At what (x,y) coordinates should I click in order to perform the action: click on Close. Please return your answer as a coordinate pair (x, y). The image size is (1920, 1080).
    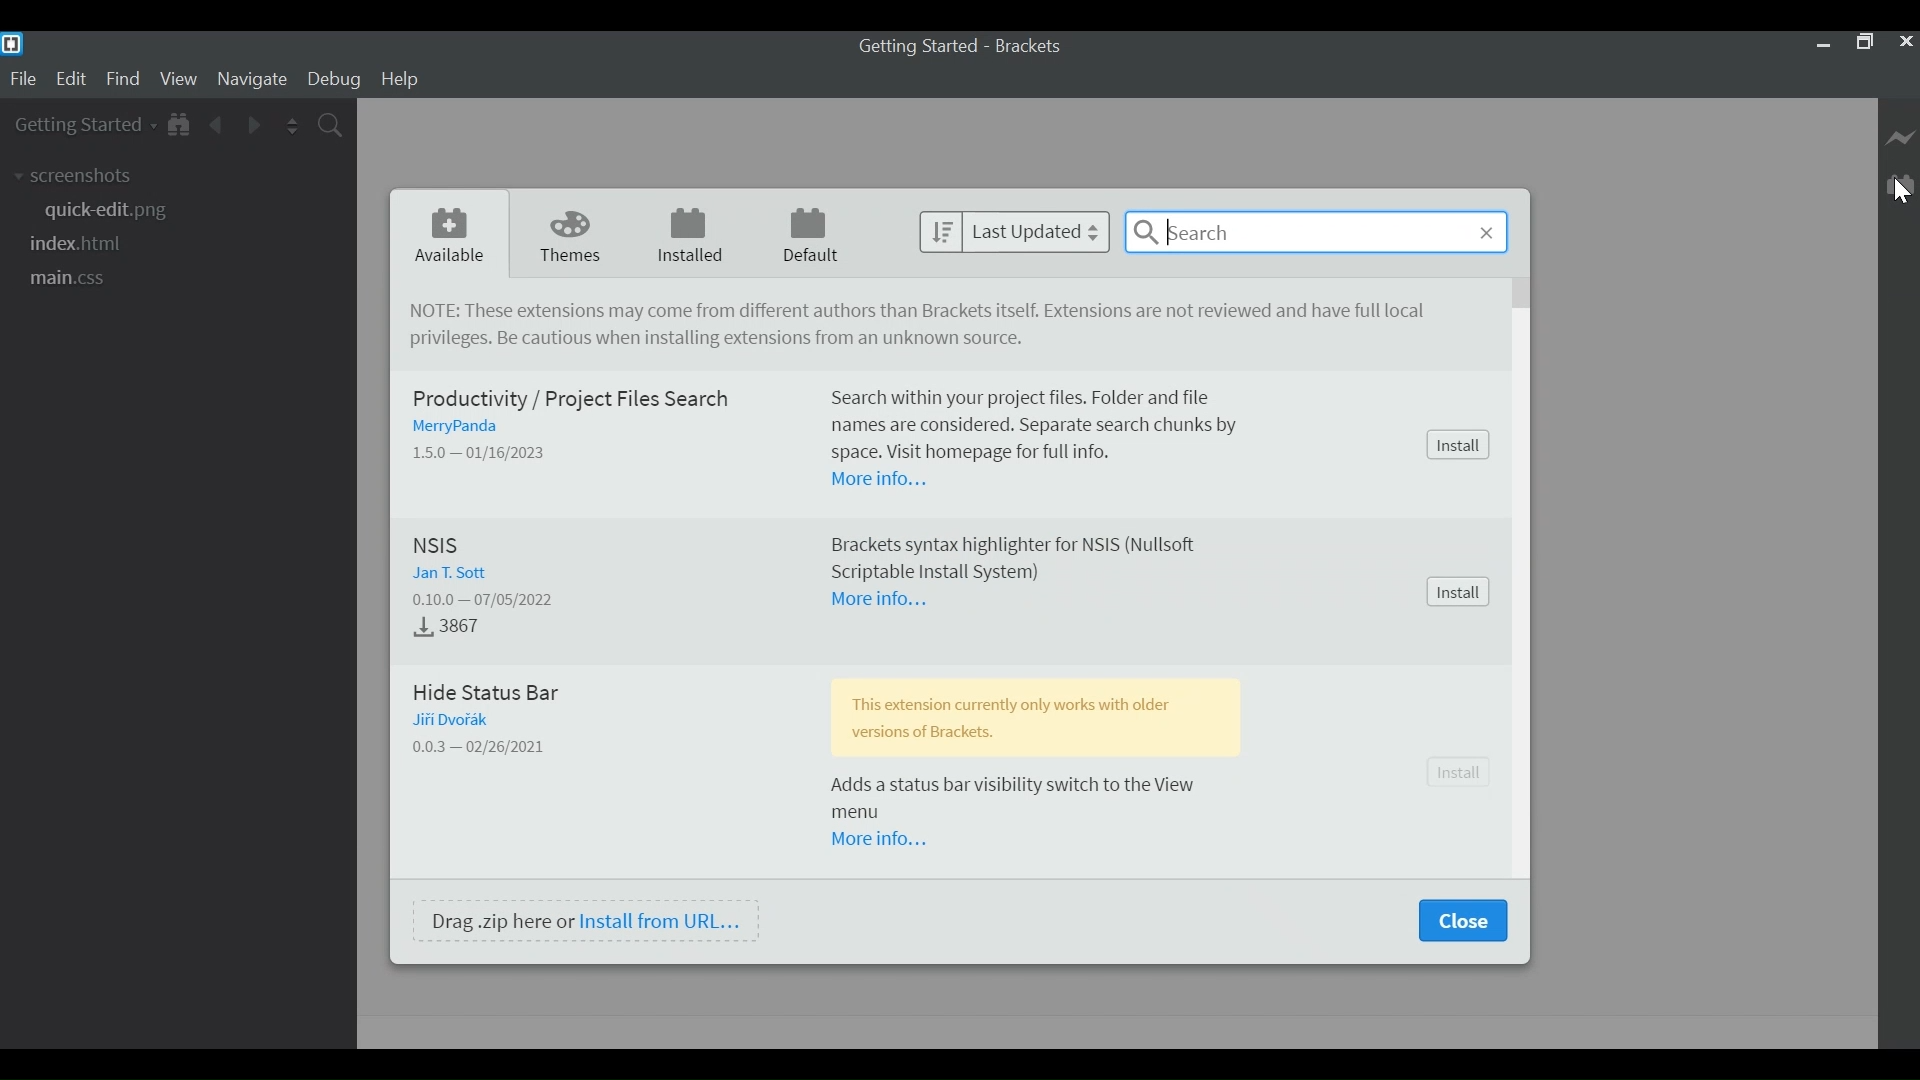
    Looking at the image, I should click on (1461, 921).